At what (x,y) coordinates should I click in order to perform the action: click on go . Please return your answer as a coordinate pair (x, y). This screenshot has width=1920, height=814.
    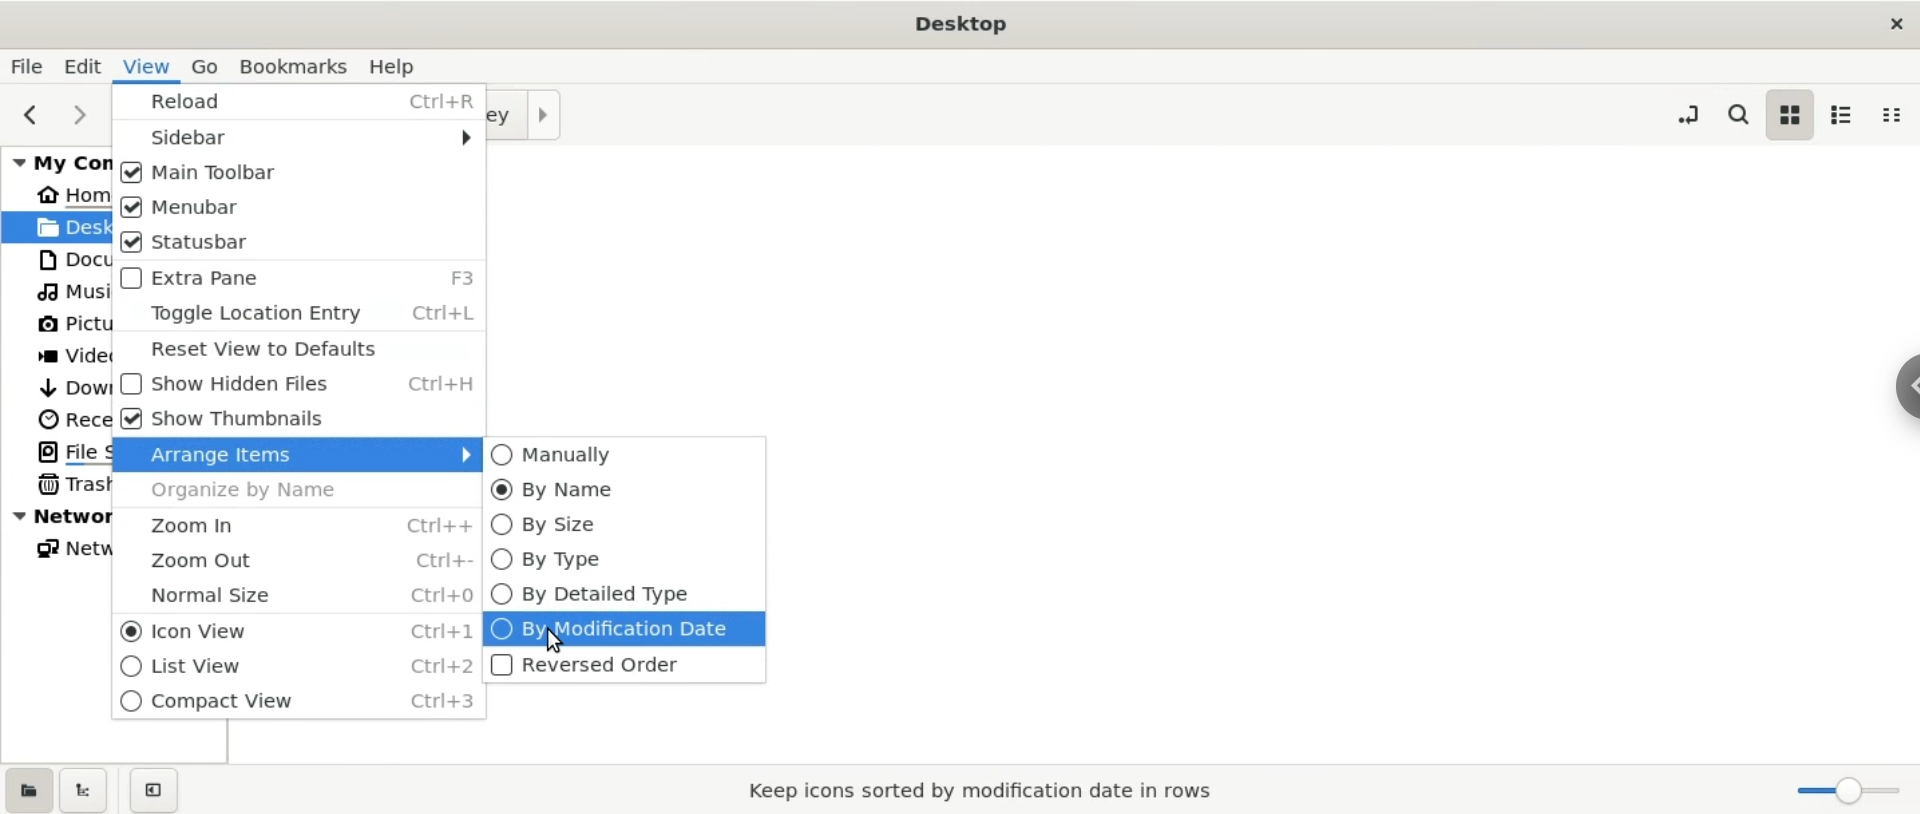
    Looking at the image, I should click on (211, 66).